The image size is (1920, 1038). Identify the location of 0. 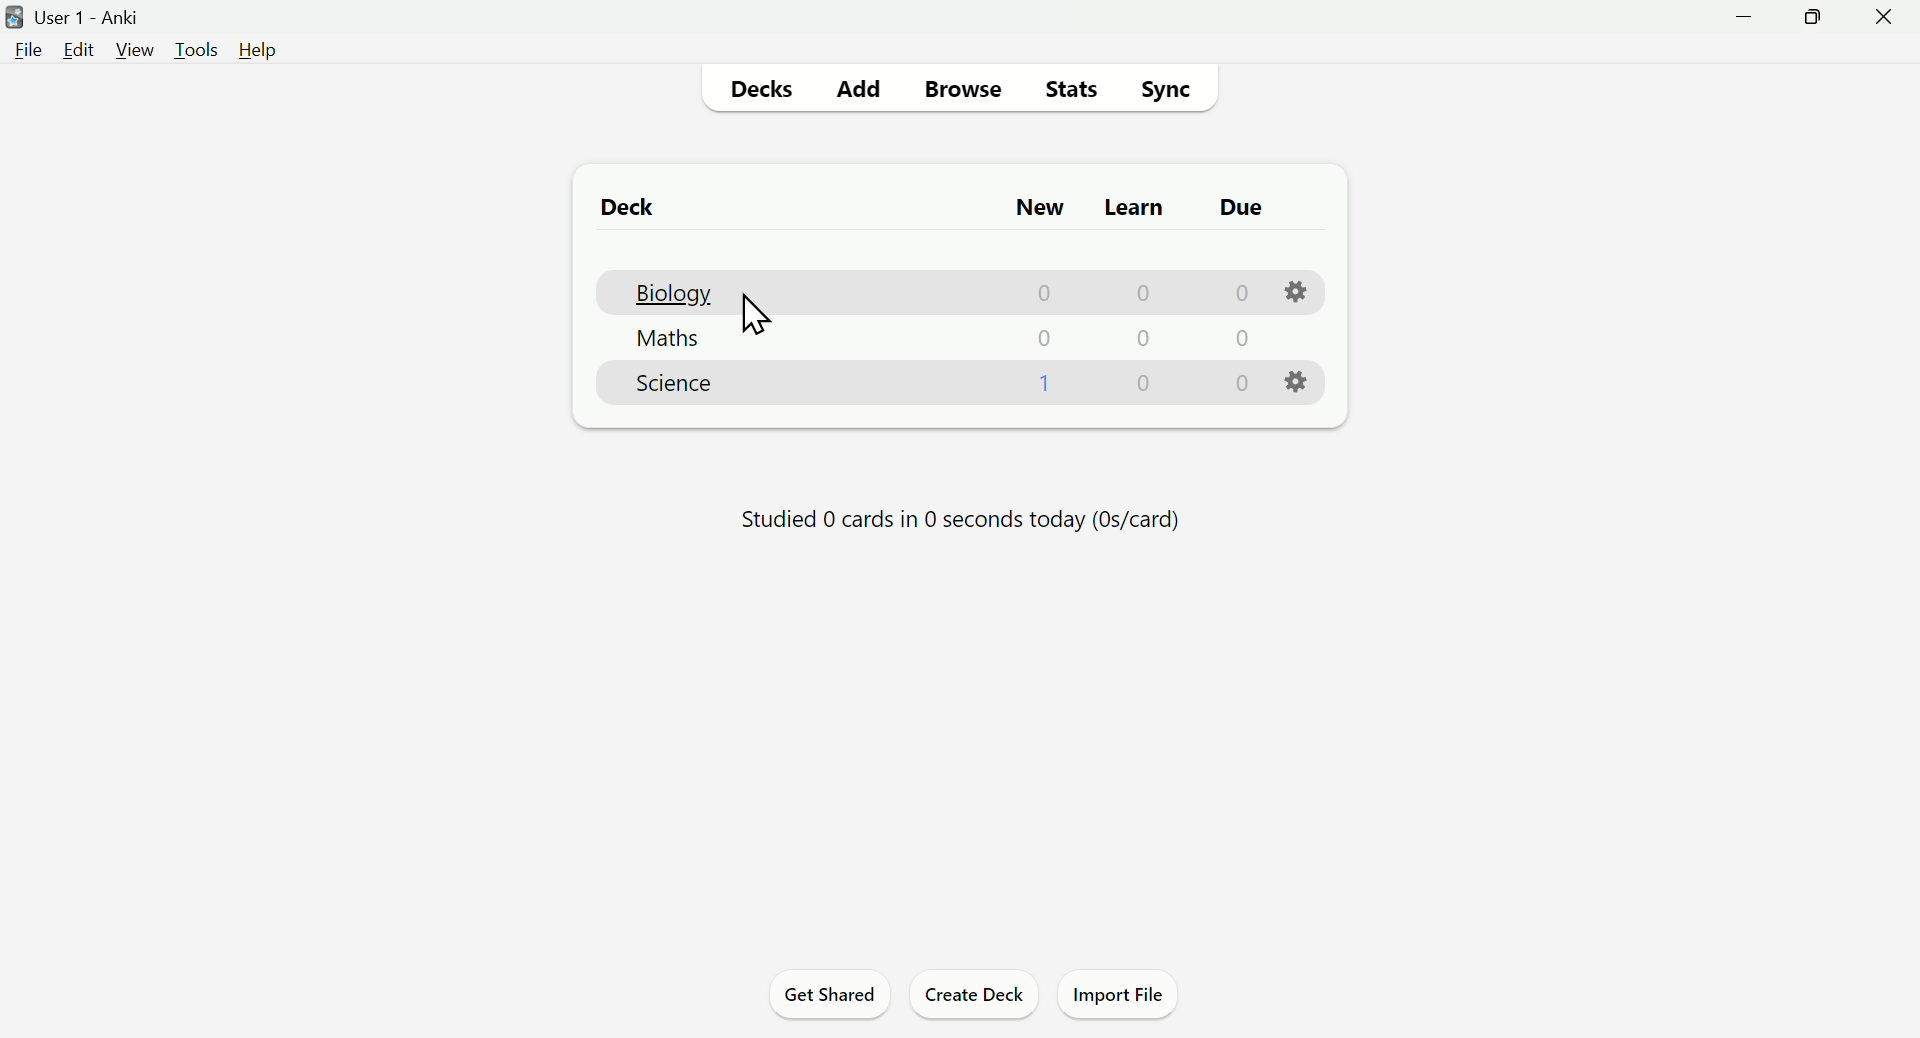
(1146, 383).